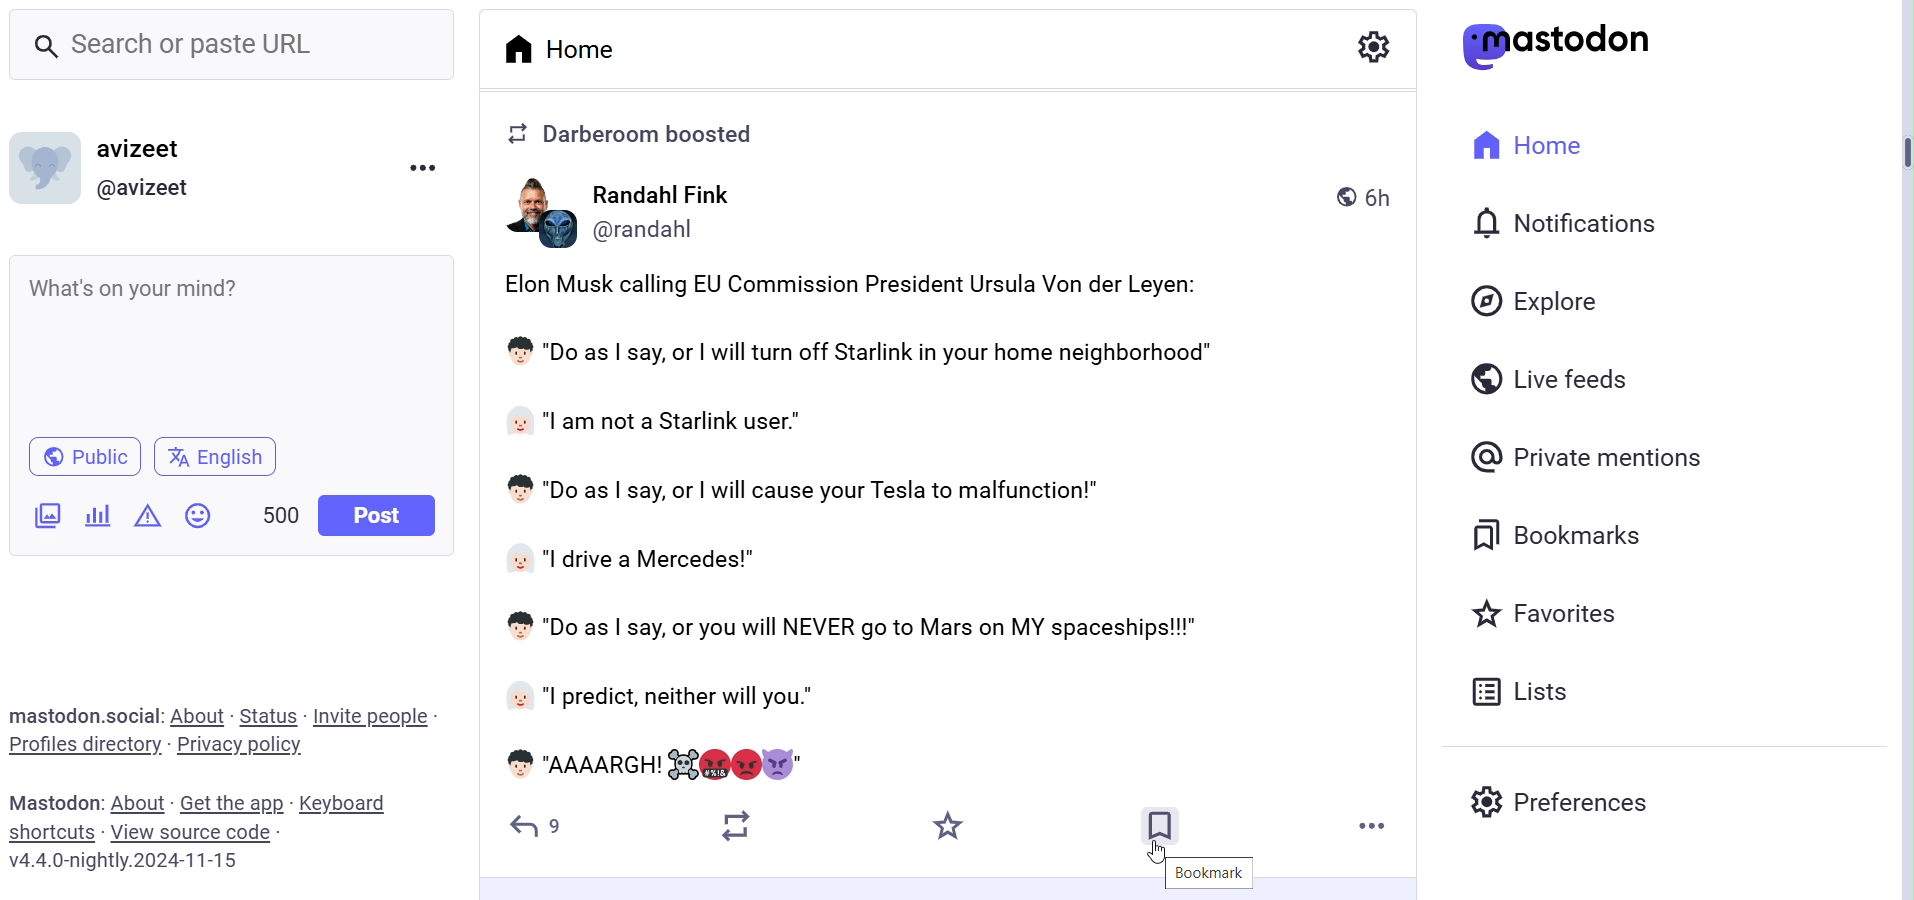  I want to click on Bookmark, so click(1163, 825).